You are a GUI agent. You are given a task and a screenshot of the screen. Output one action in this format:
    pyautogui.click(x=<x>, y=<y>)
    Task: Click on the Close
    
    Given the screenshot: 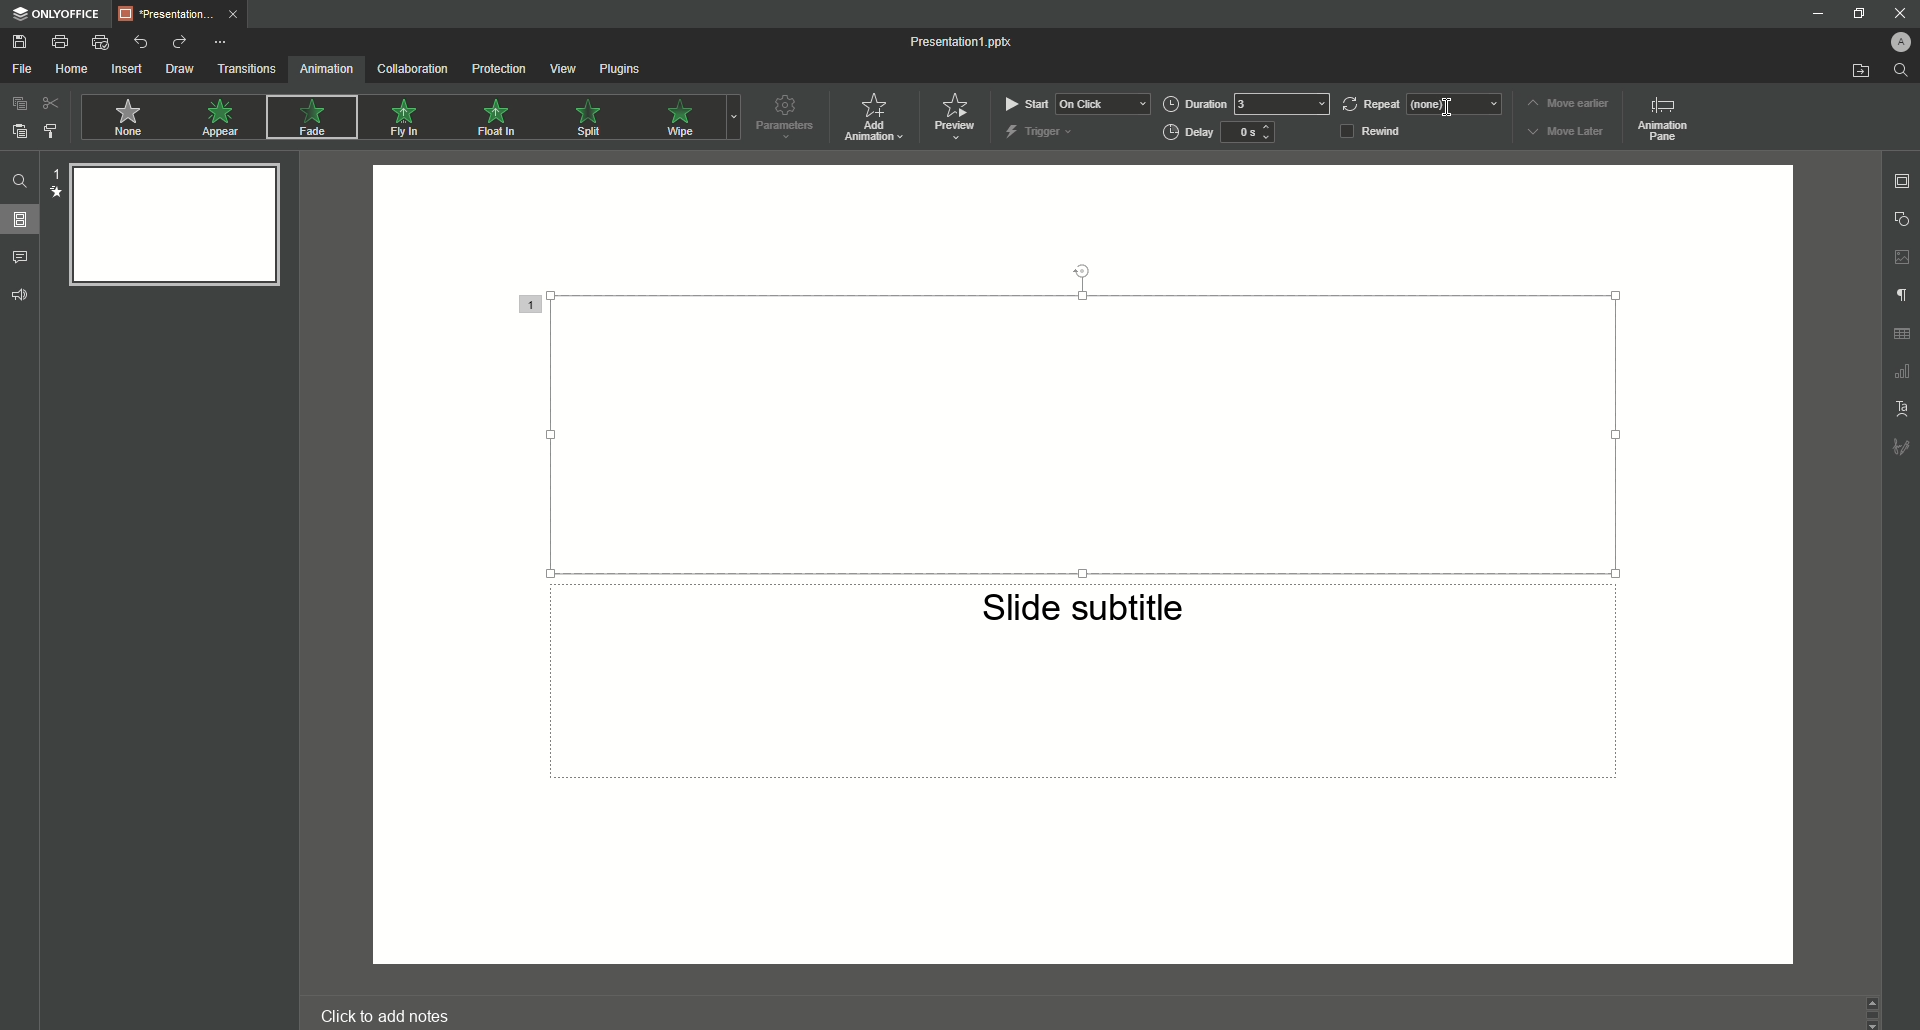 What is the action you would take?
    pyautogui.click(x=1900, y=13)
    